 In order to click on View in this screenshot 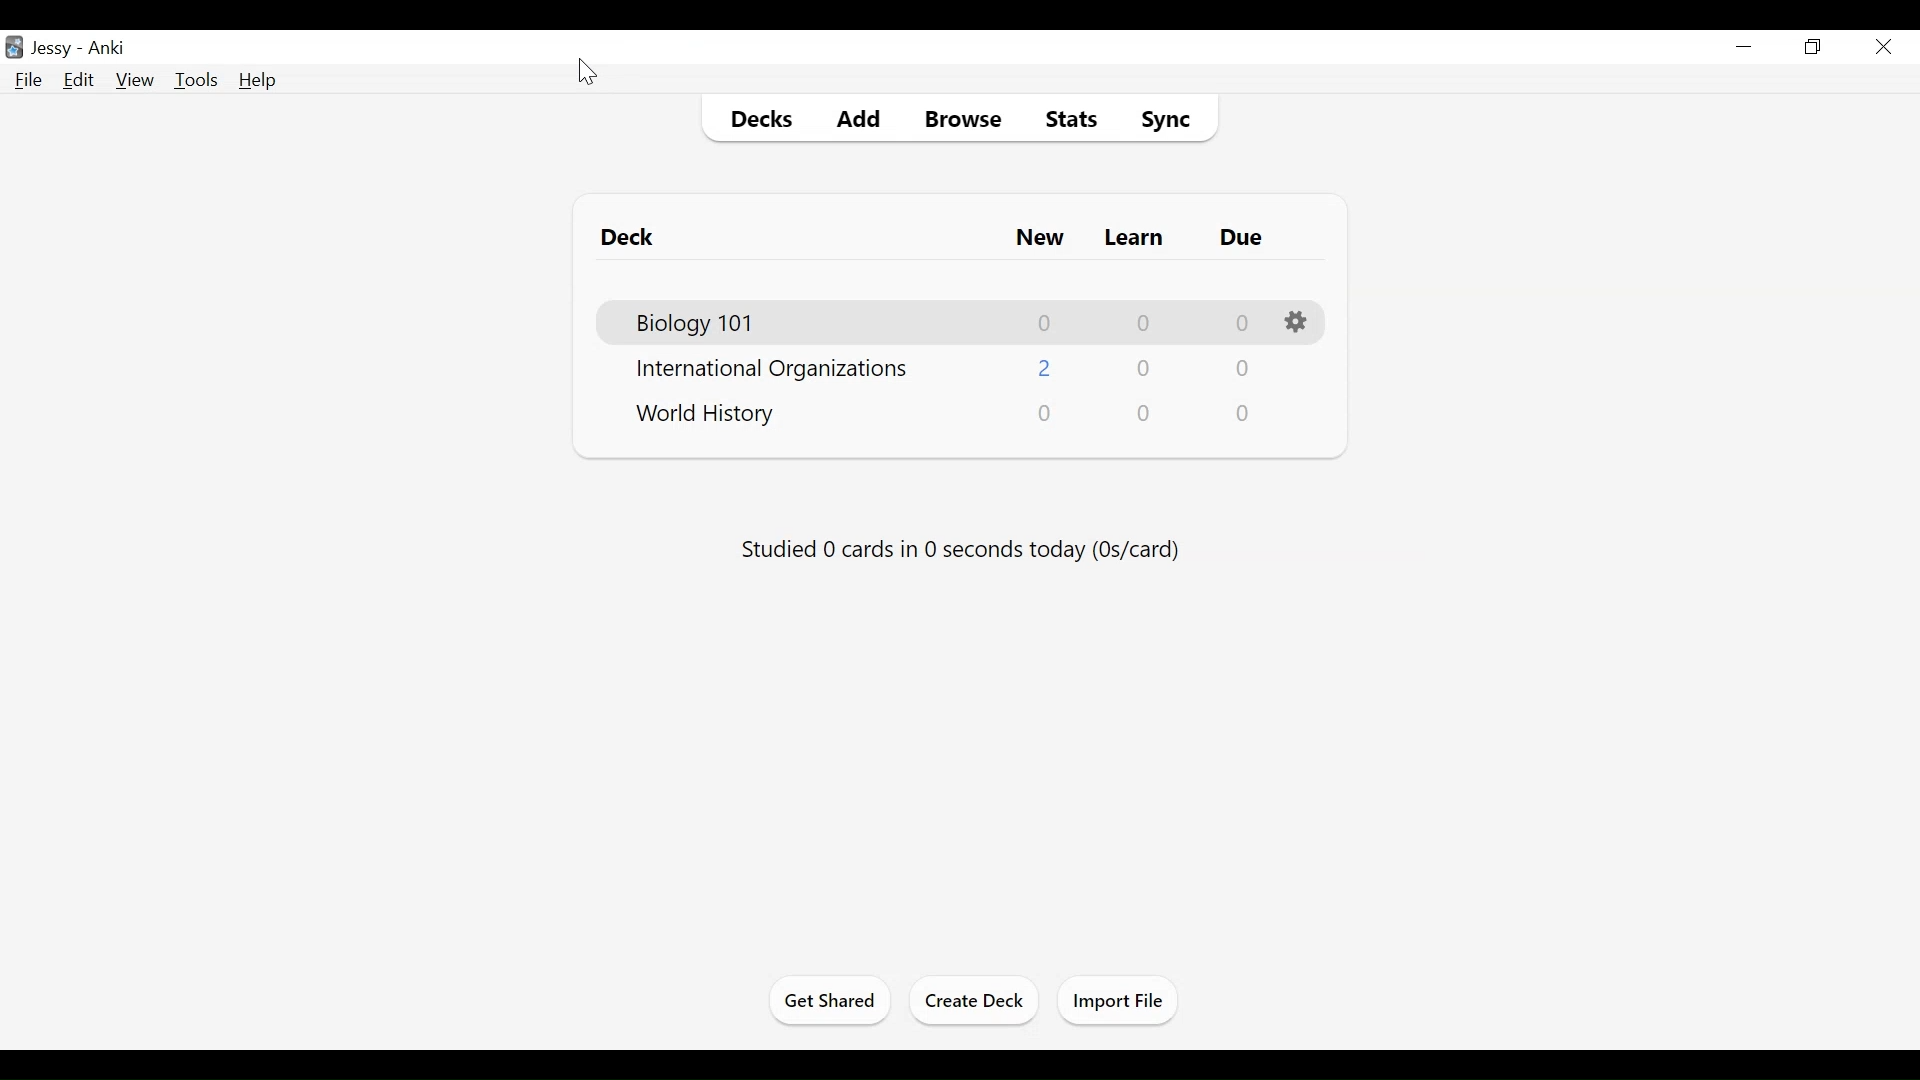, I will do `click(133, 78)`.